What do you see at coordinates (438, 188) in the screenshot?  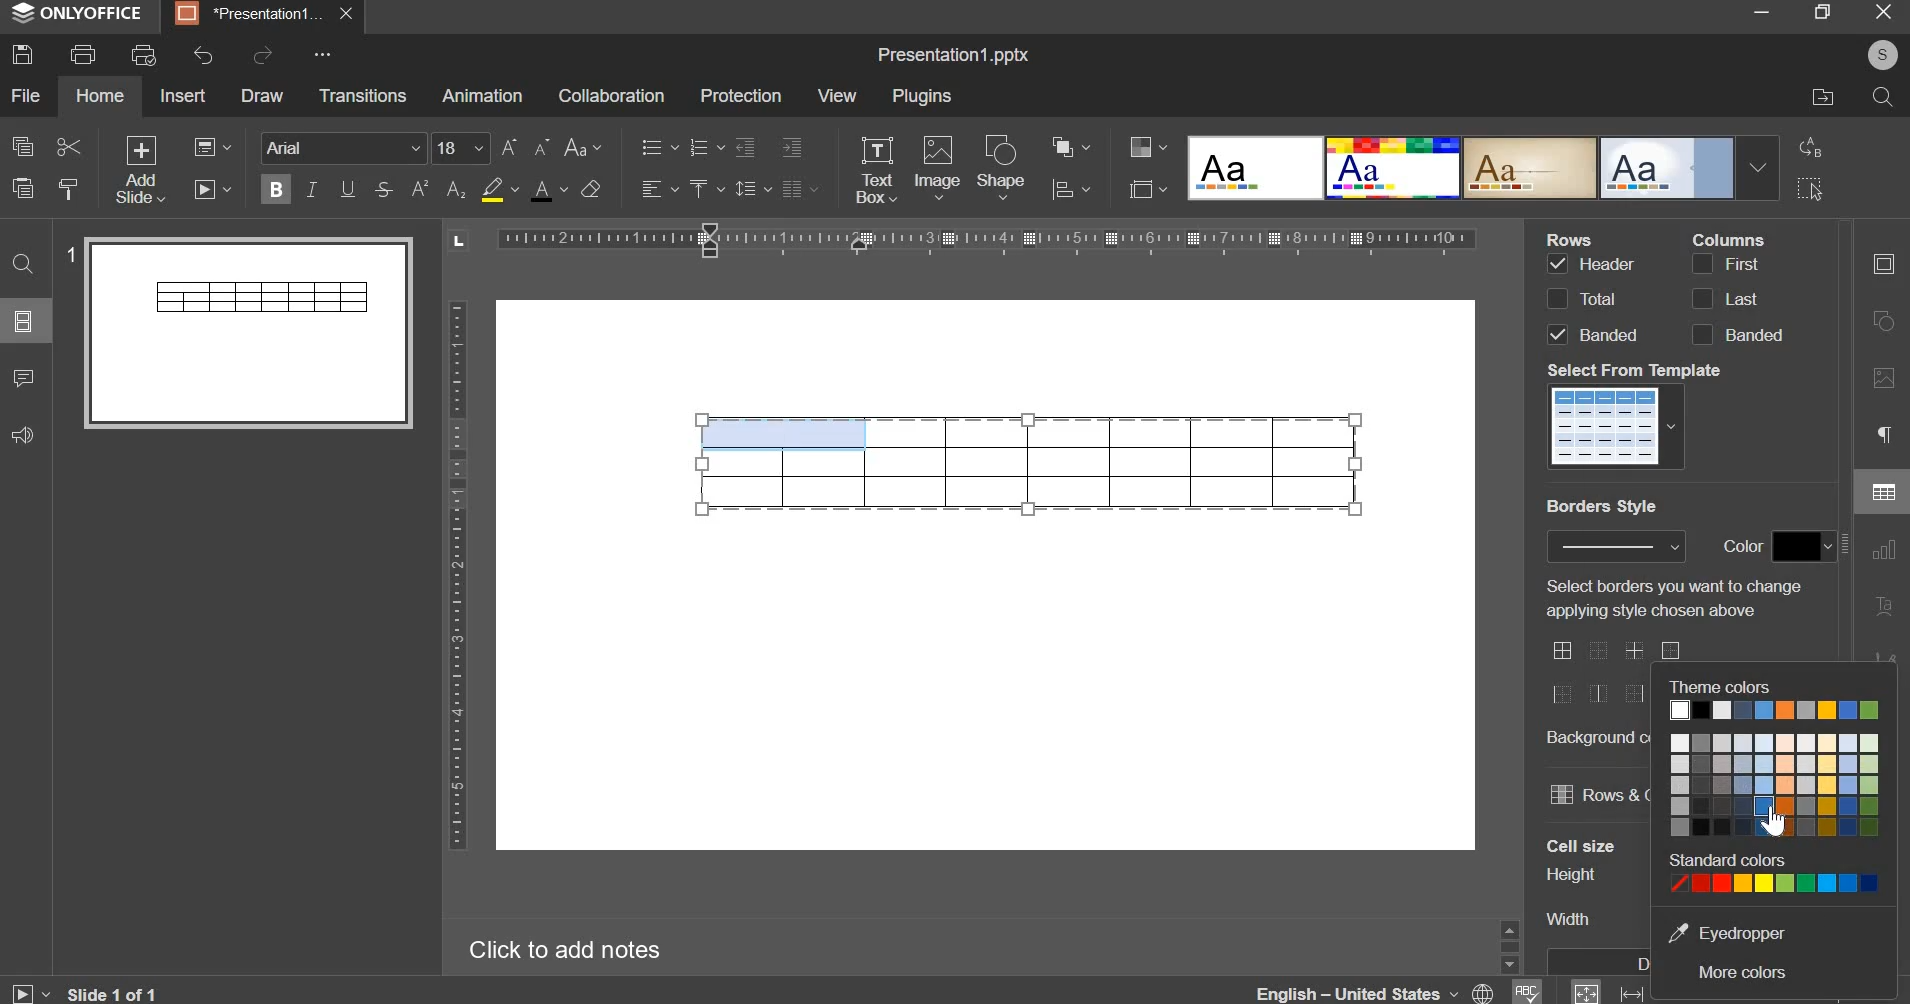 I see `subscript & superscript` at bounding box center [438, 188].